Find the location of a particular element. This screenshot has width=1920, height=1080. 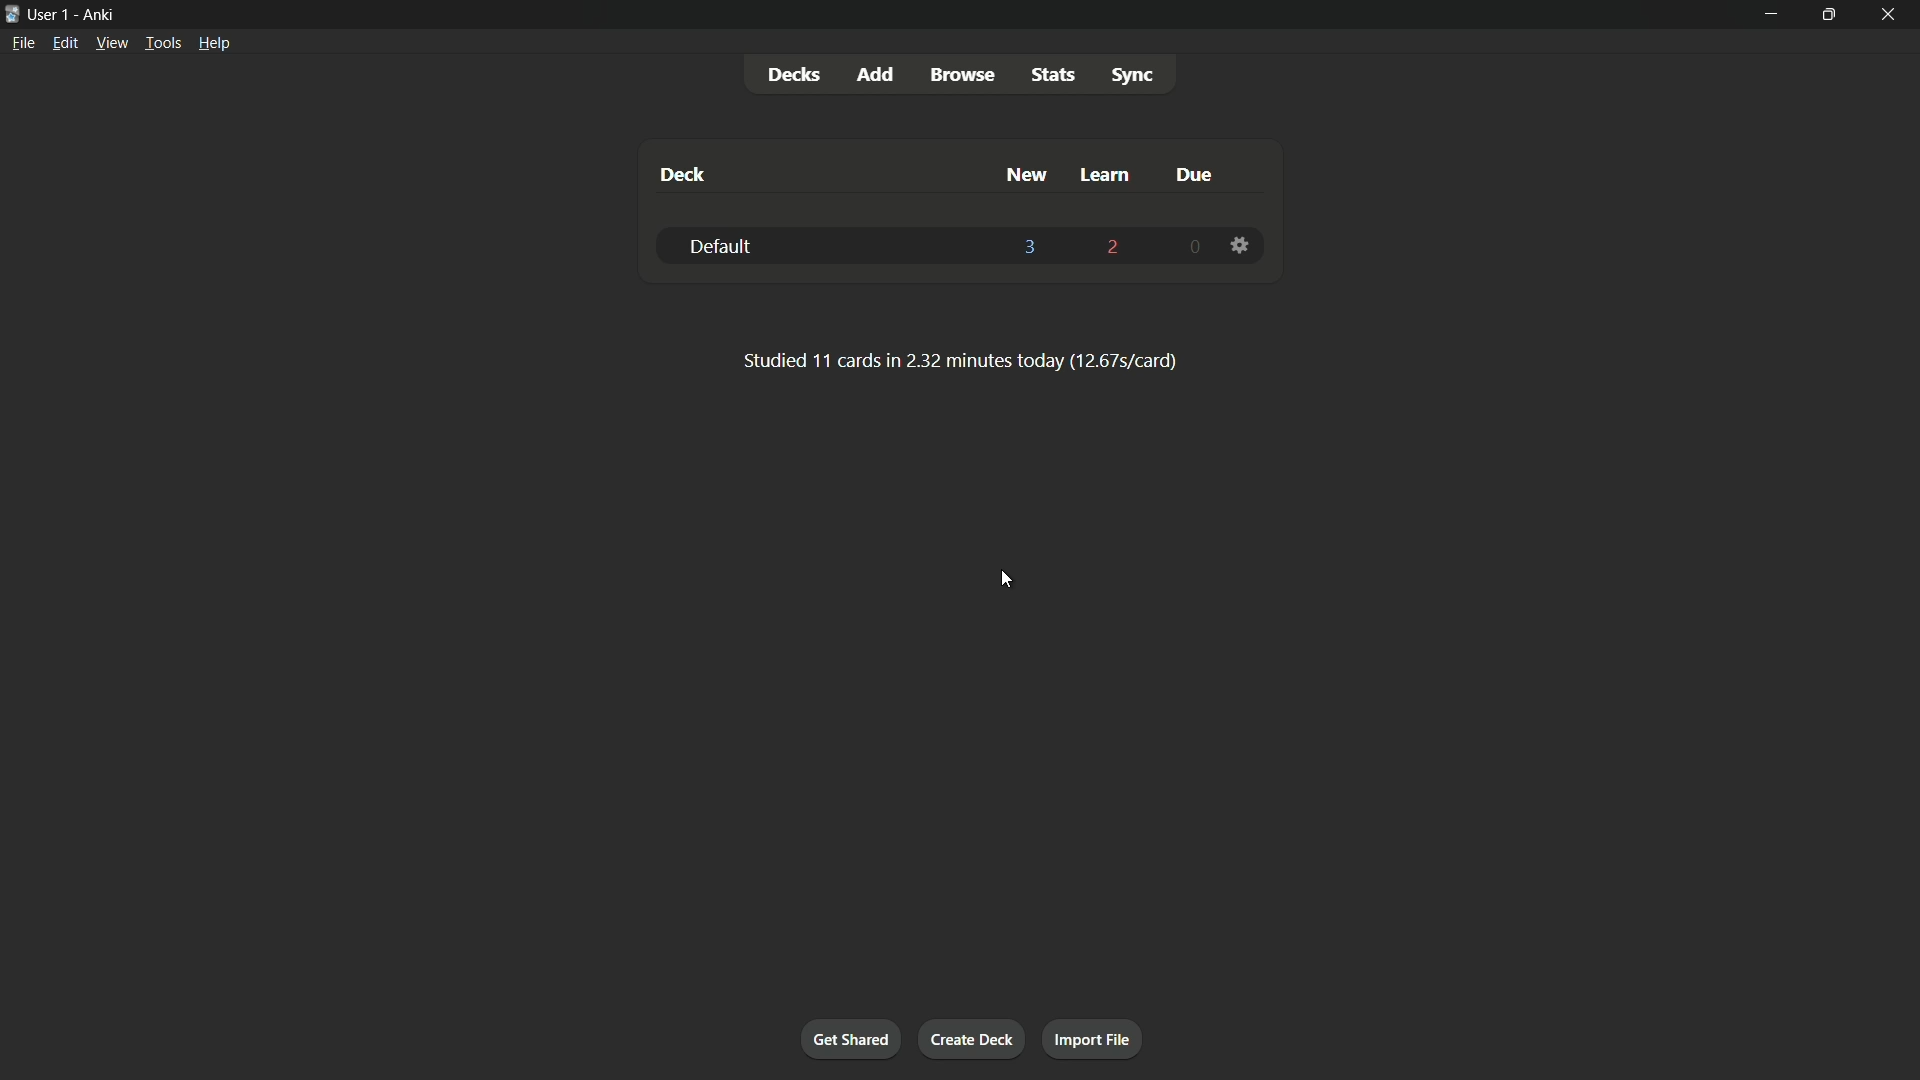

create deck is located at coordinates (970, 1037).